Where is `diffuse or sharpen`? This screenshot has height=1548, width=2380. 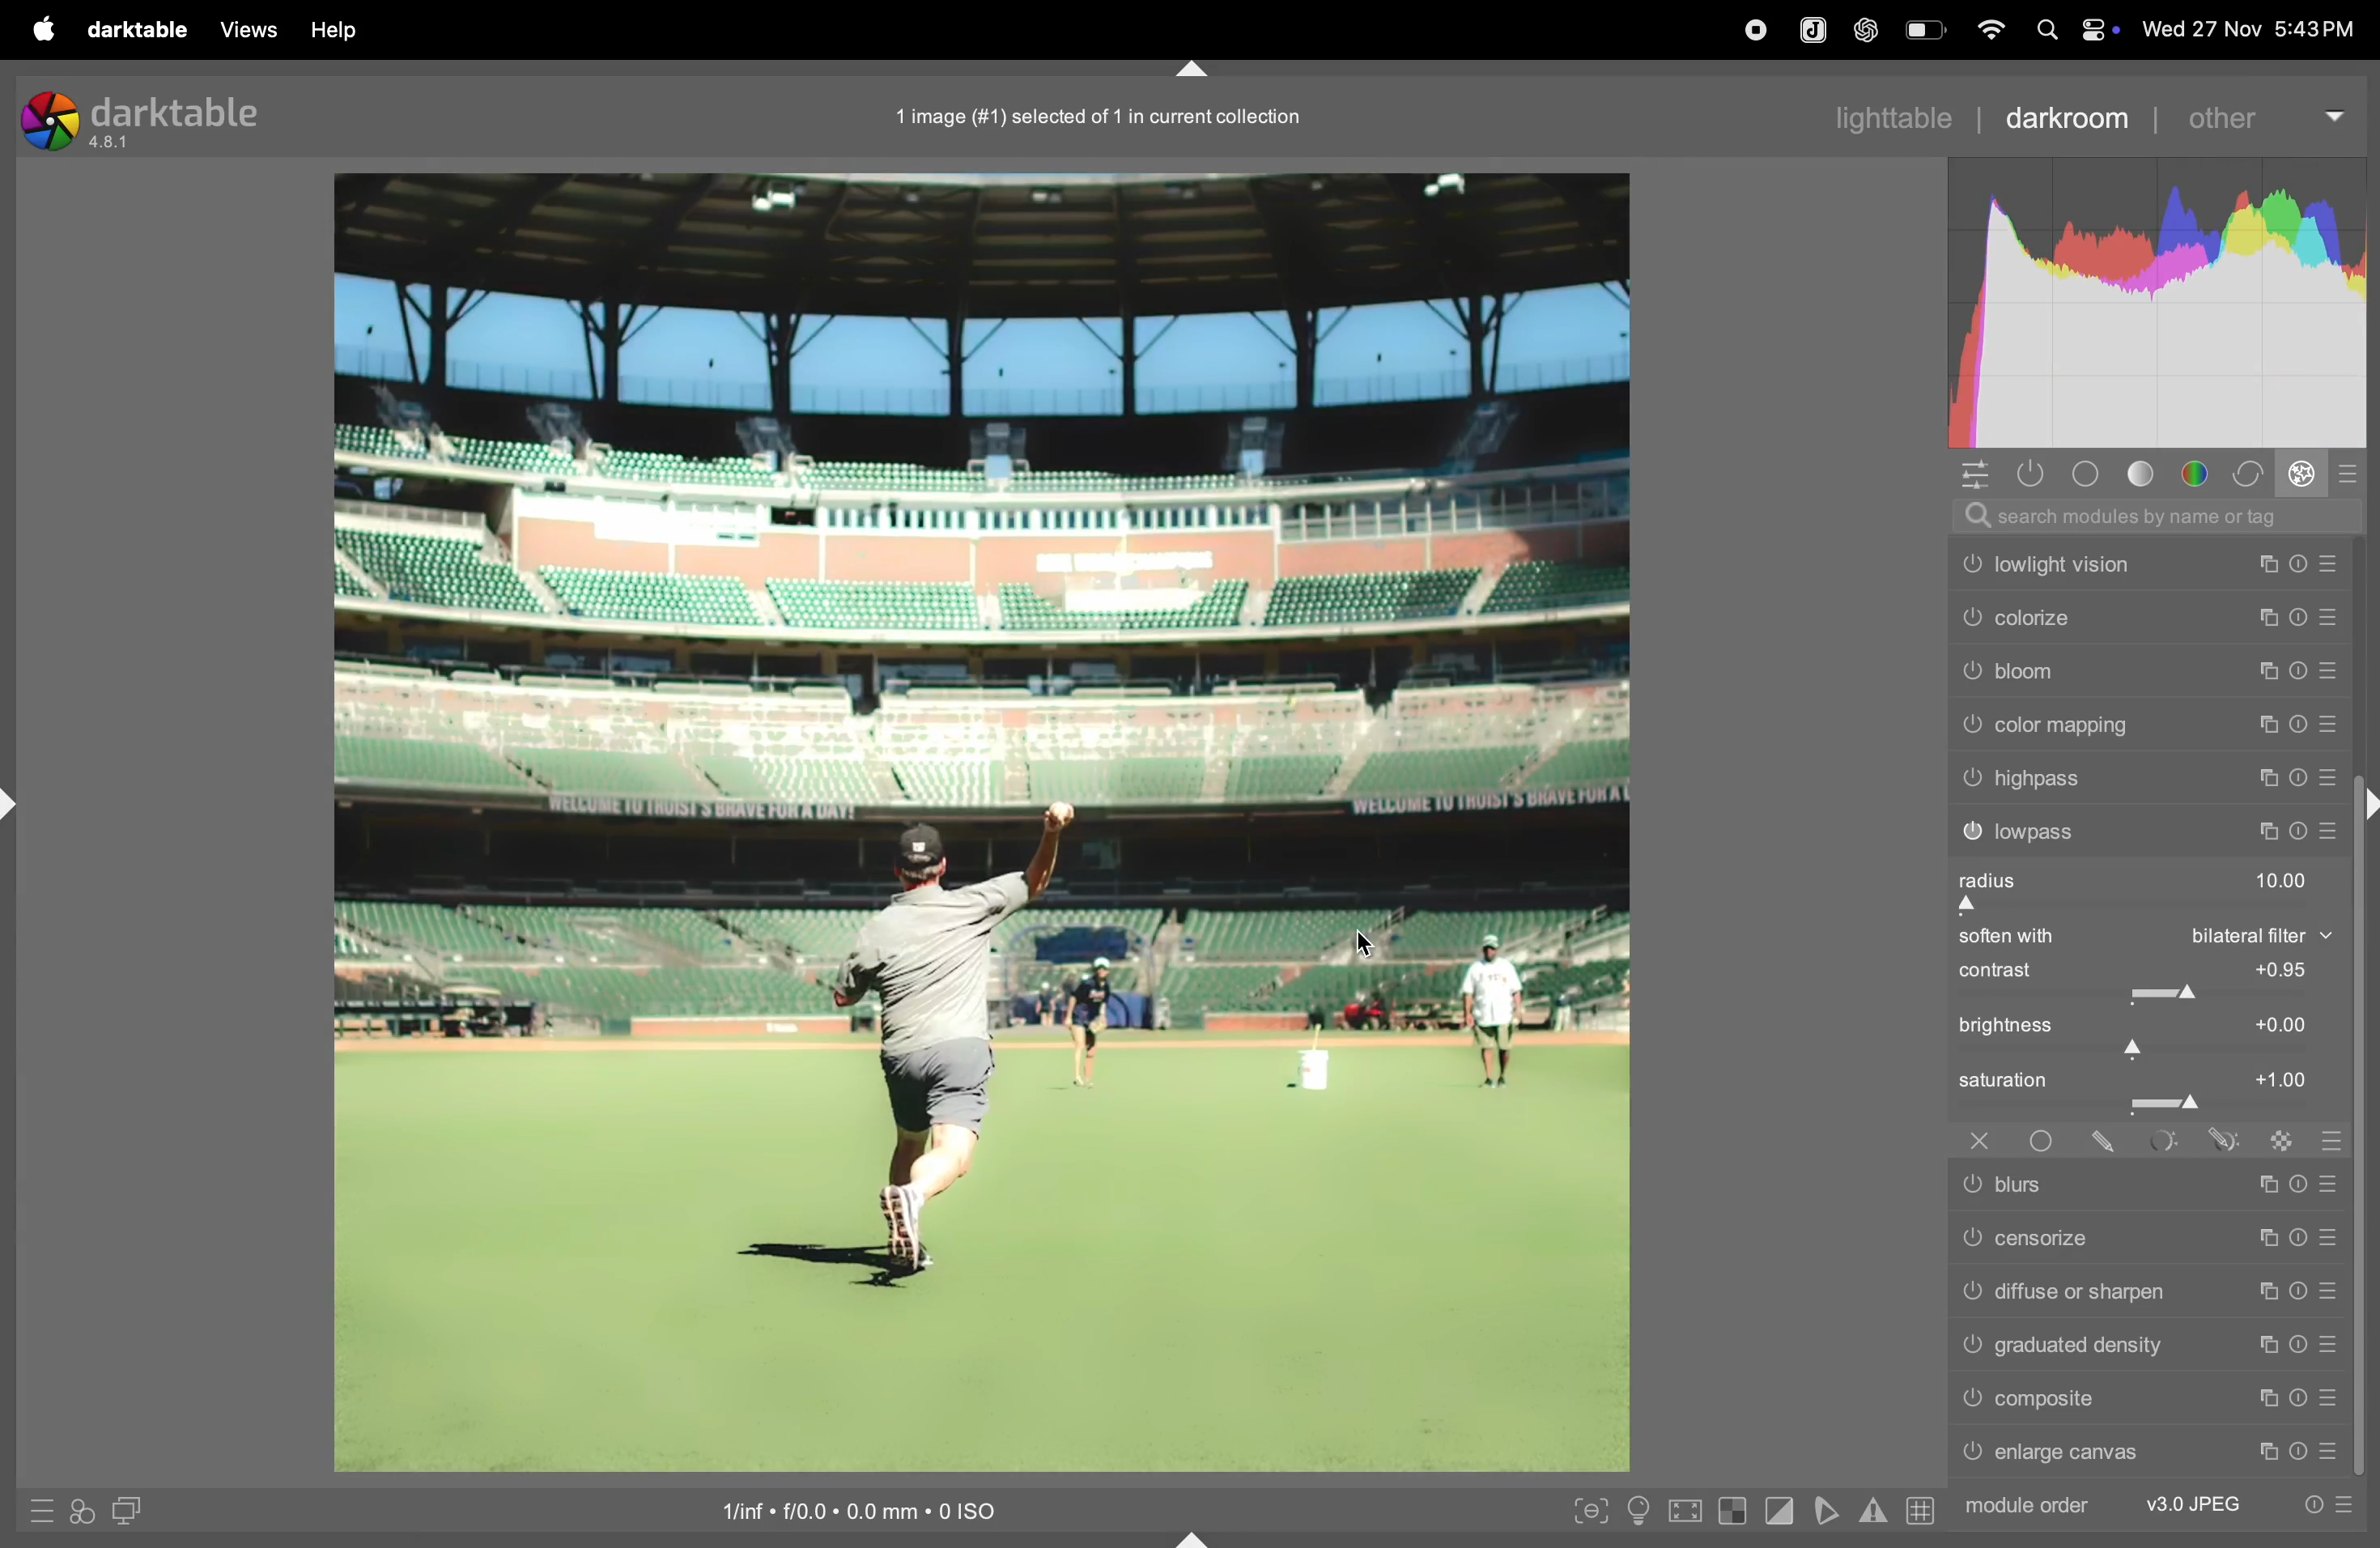 diffuse or sharpen is located at coordinates (2150, 1292).